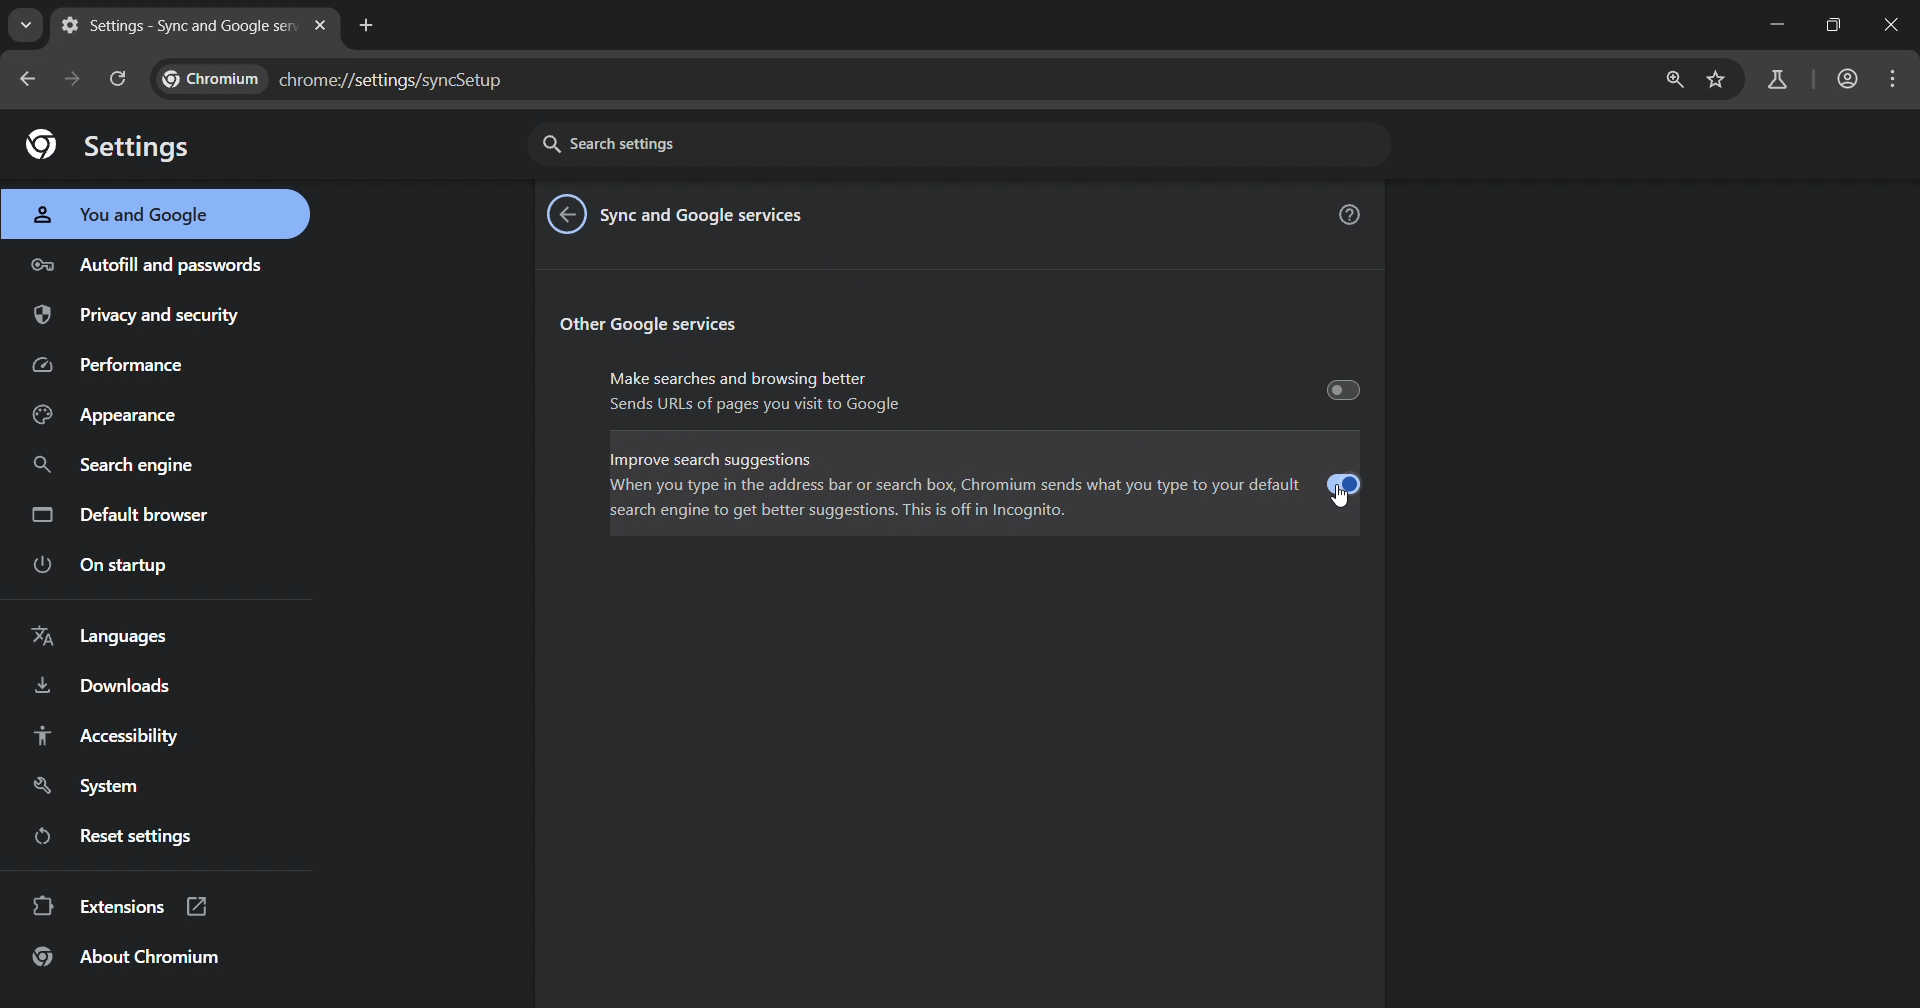 The image size is (1920, 1008). Describe the element at coordinates (113, 464) in the screenshot. I see `search engine` at that location.